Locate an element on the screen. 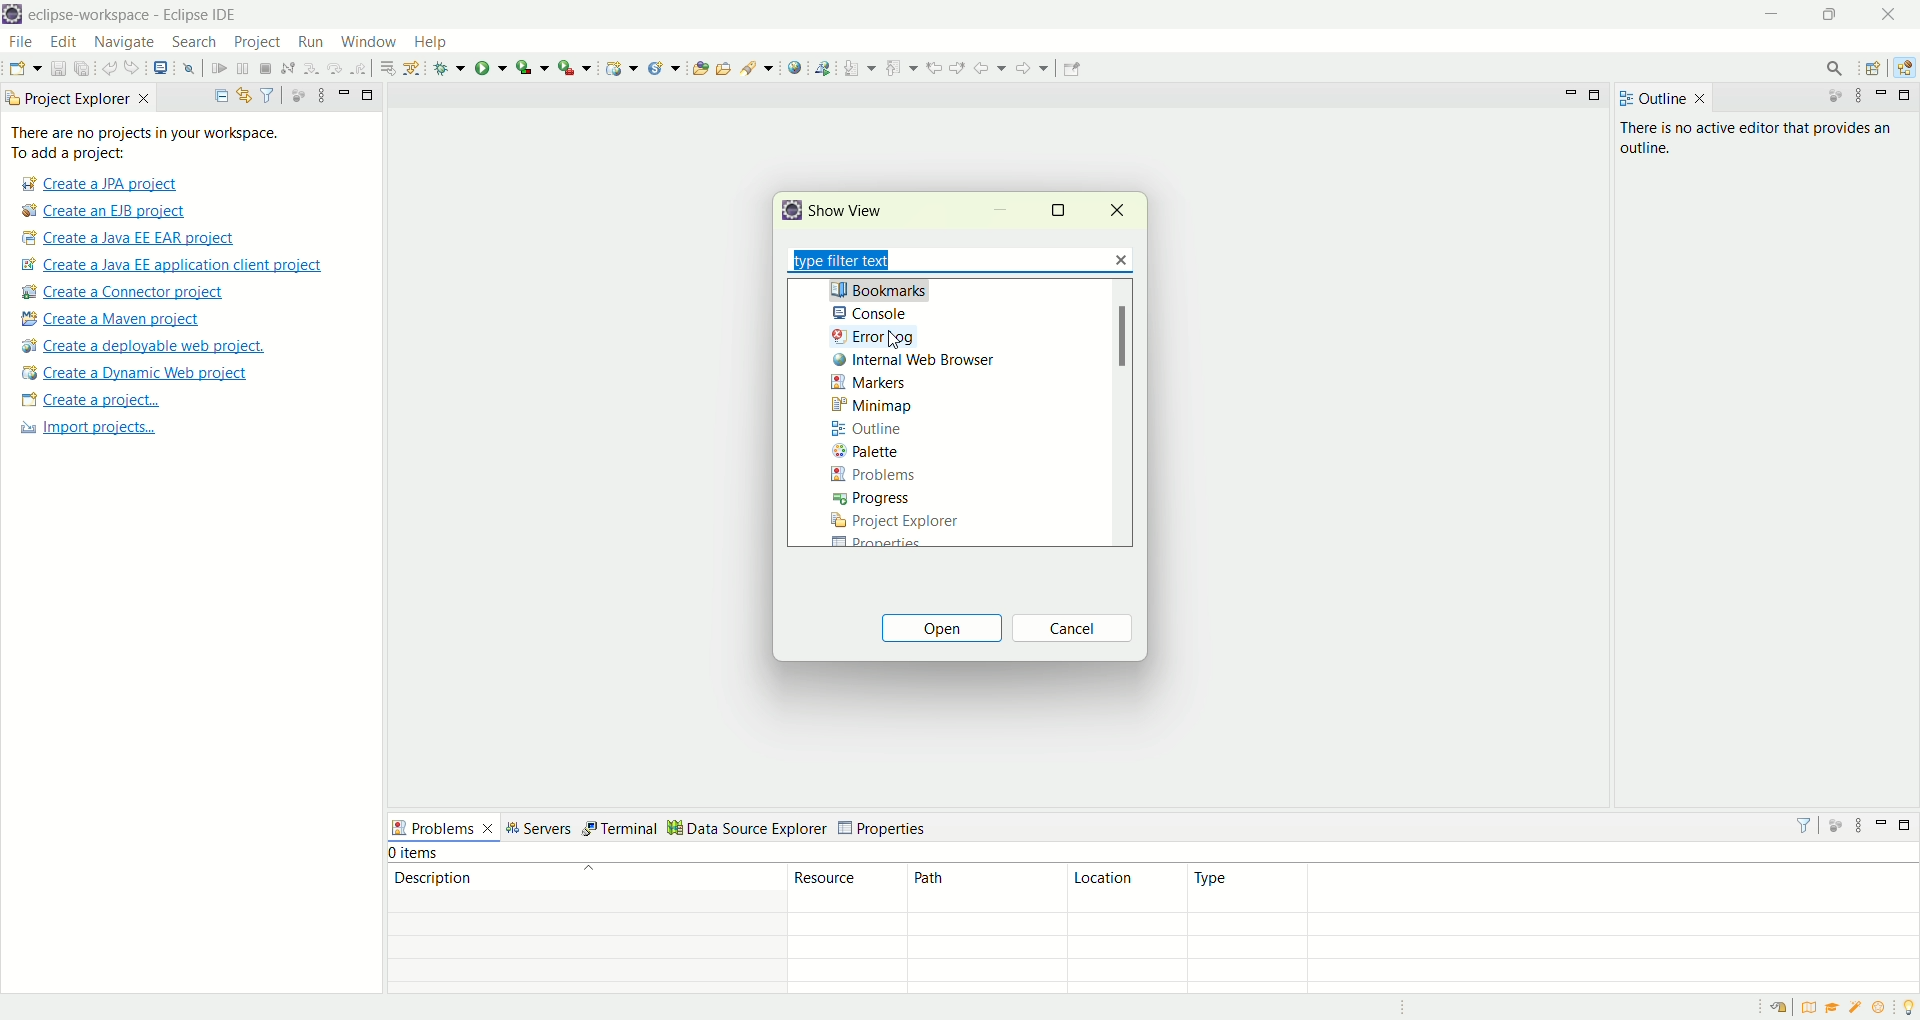 The width and height of the screenshot is (1920, 1020). collapse all is located at coordinates (218, 93).